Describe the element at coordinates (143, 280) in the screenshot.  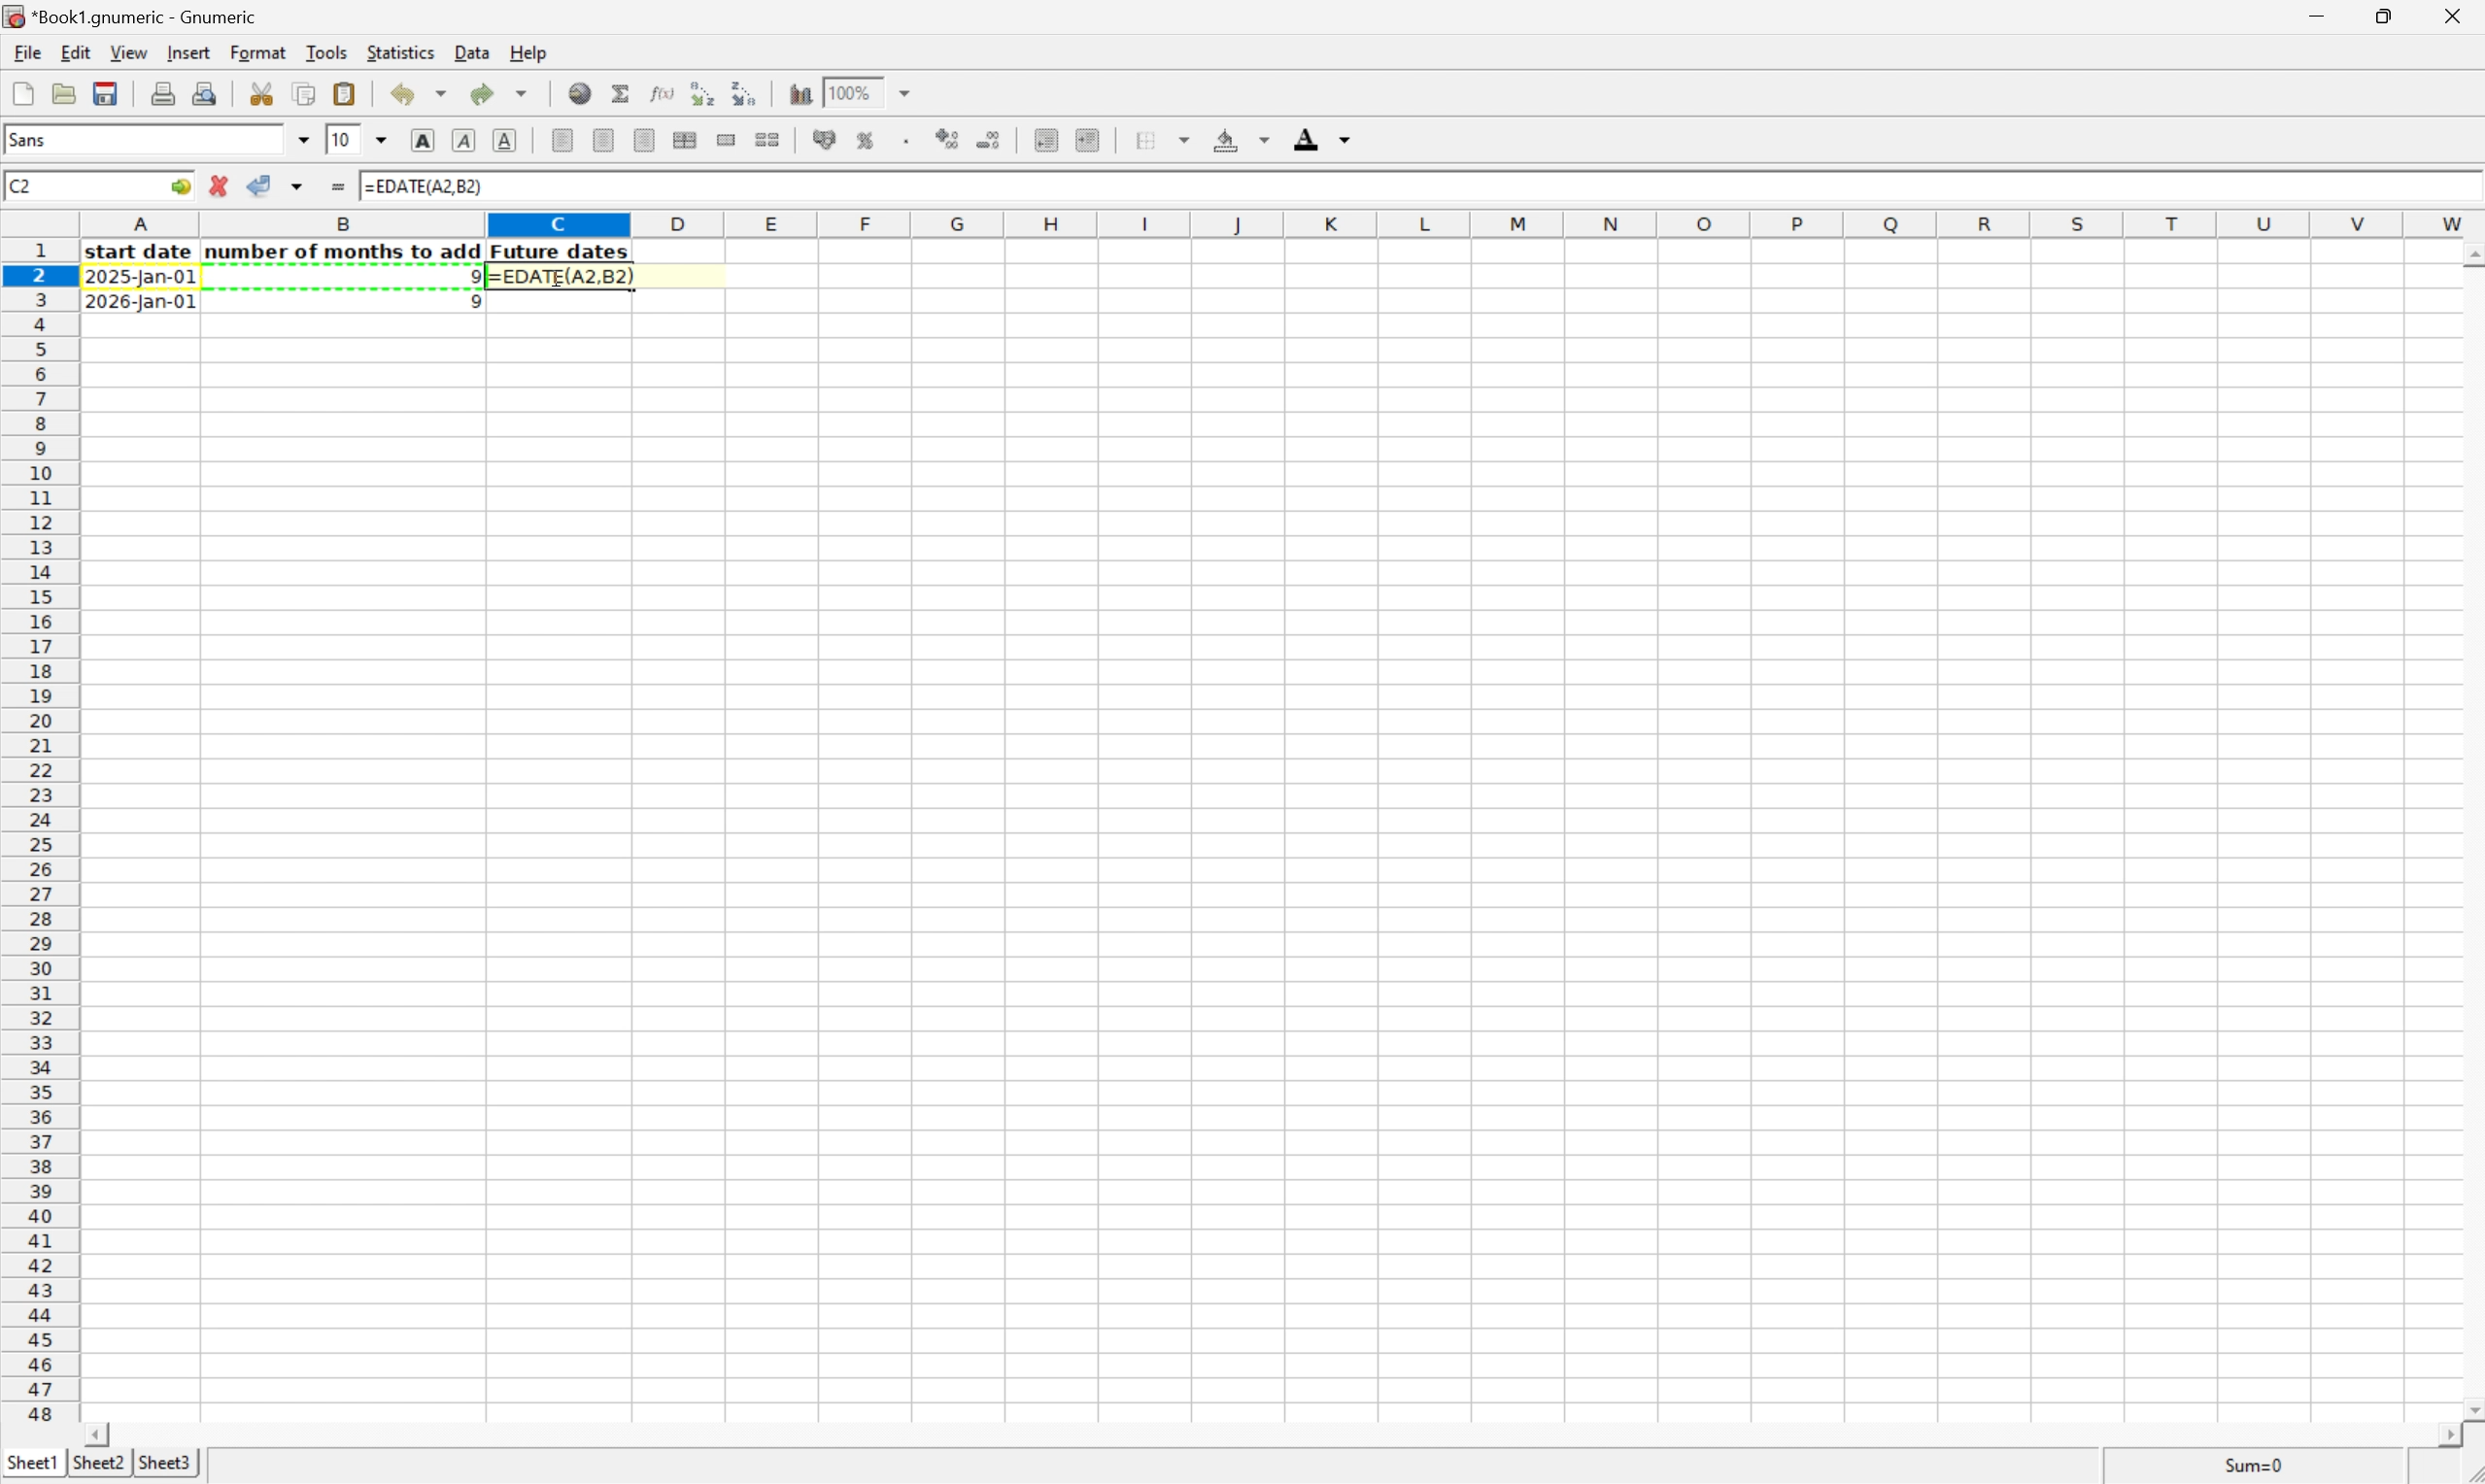
I see `2025-jan-01` at that location.